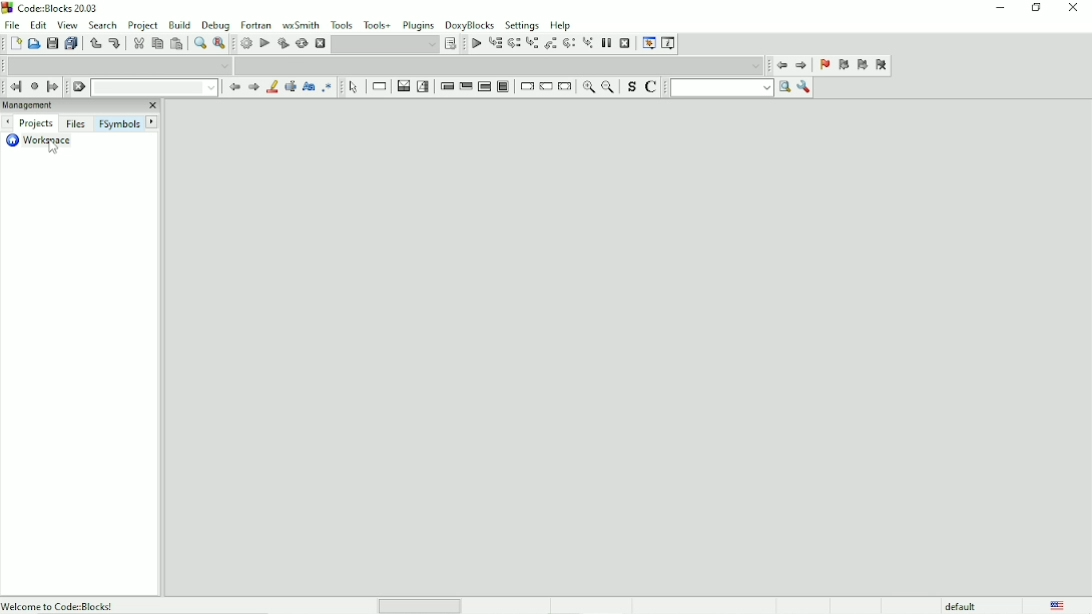 This screenshot has width=1092, height=614. Describe the element at coordinates (34, 86) in the screenshot. I see `Last jump` at that location.